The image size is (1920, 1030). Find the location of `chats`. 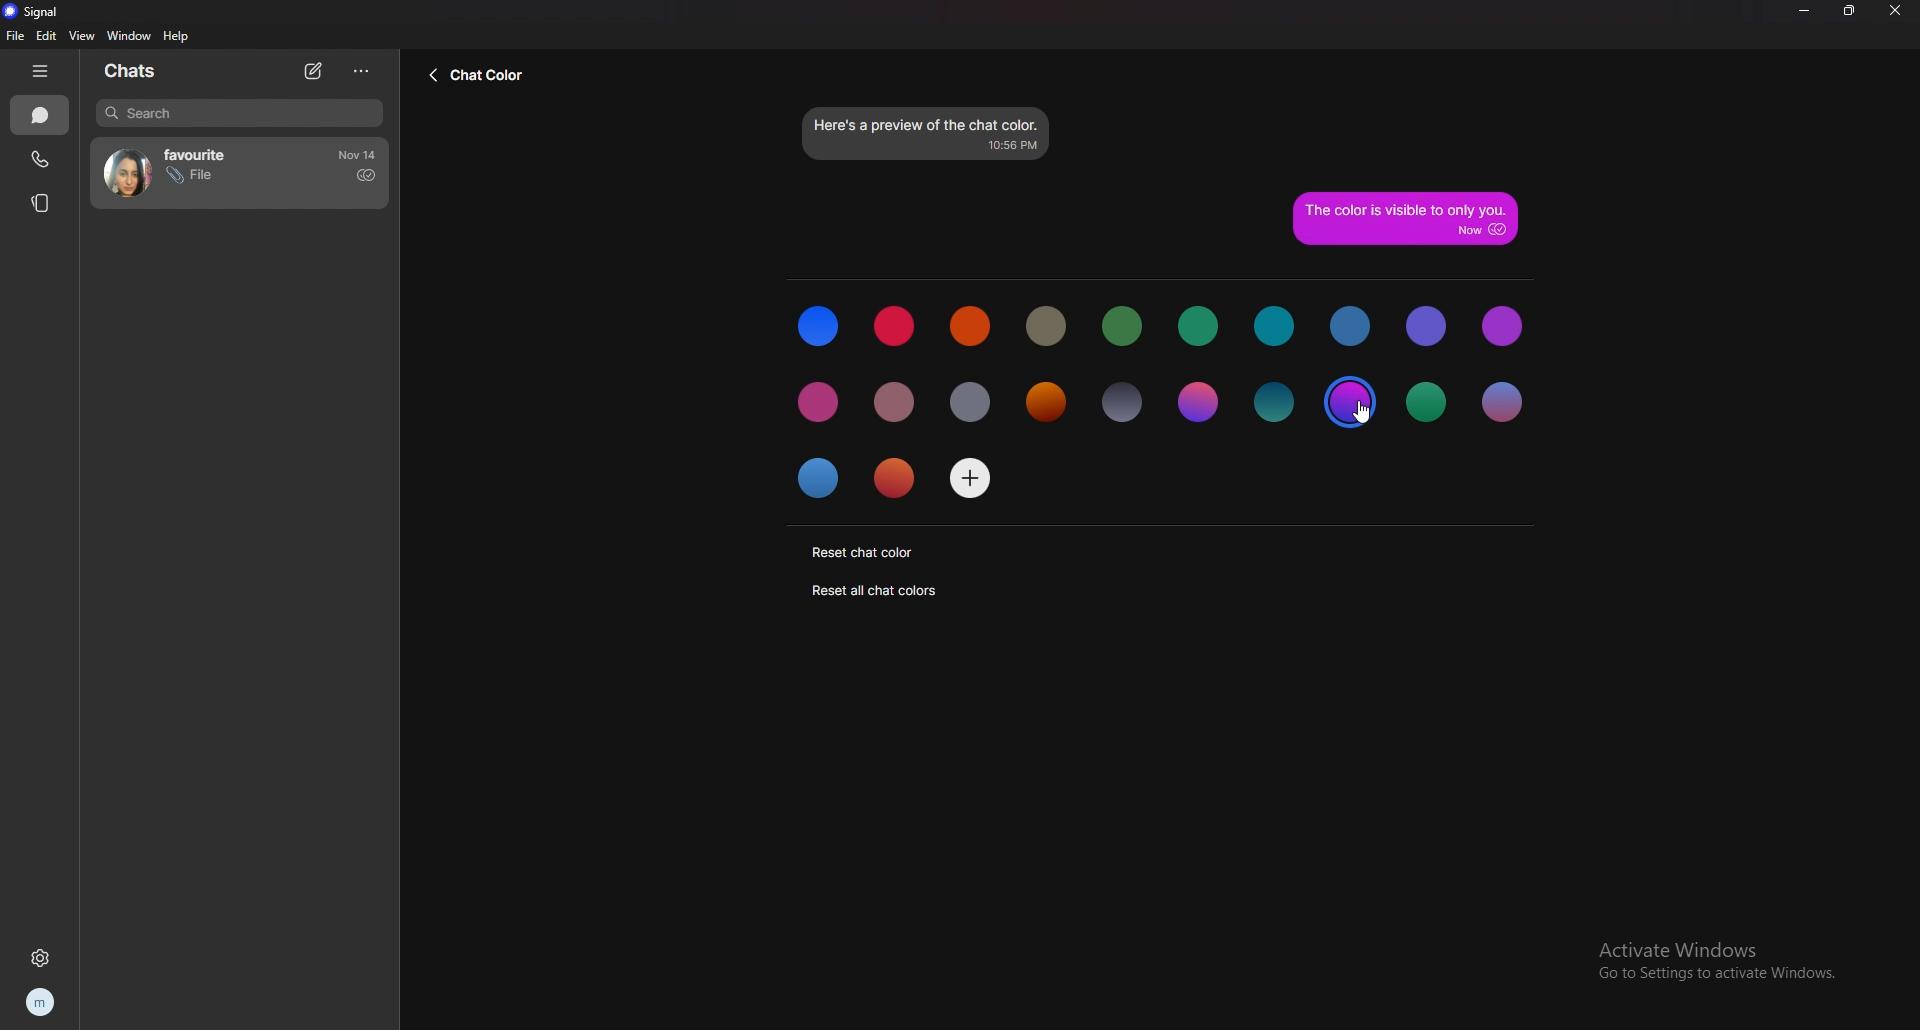

chats is located at coordinates (40, 115).